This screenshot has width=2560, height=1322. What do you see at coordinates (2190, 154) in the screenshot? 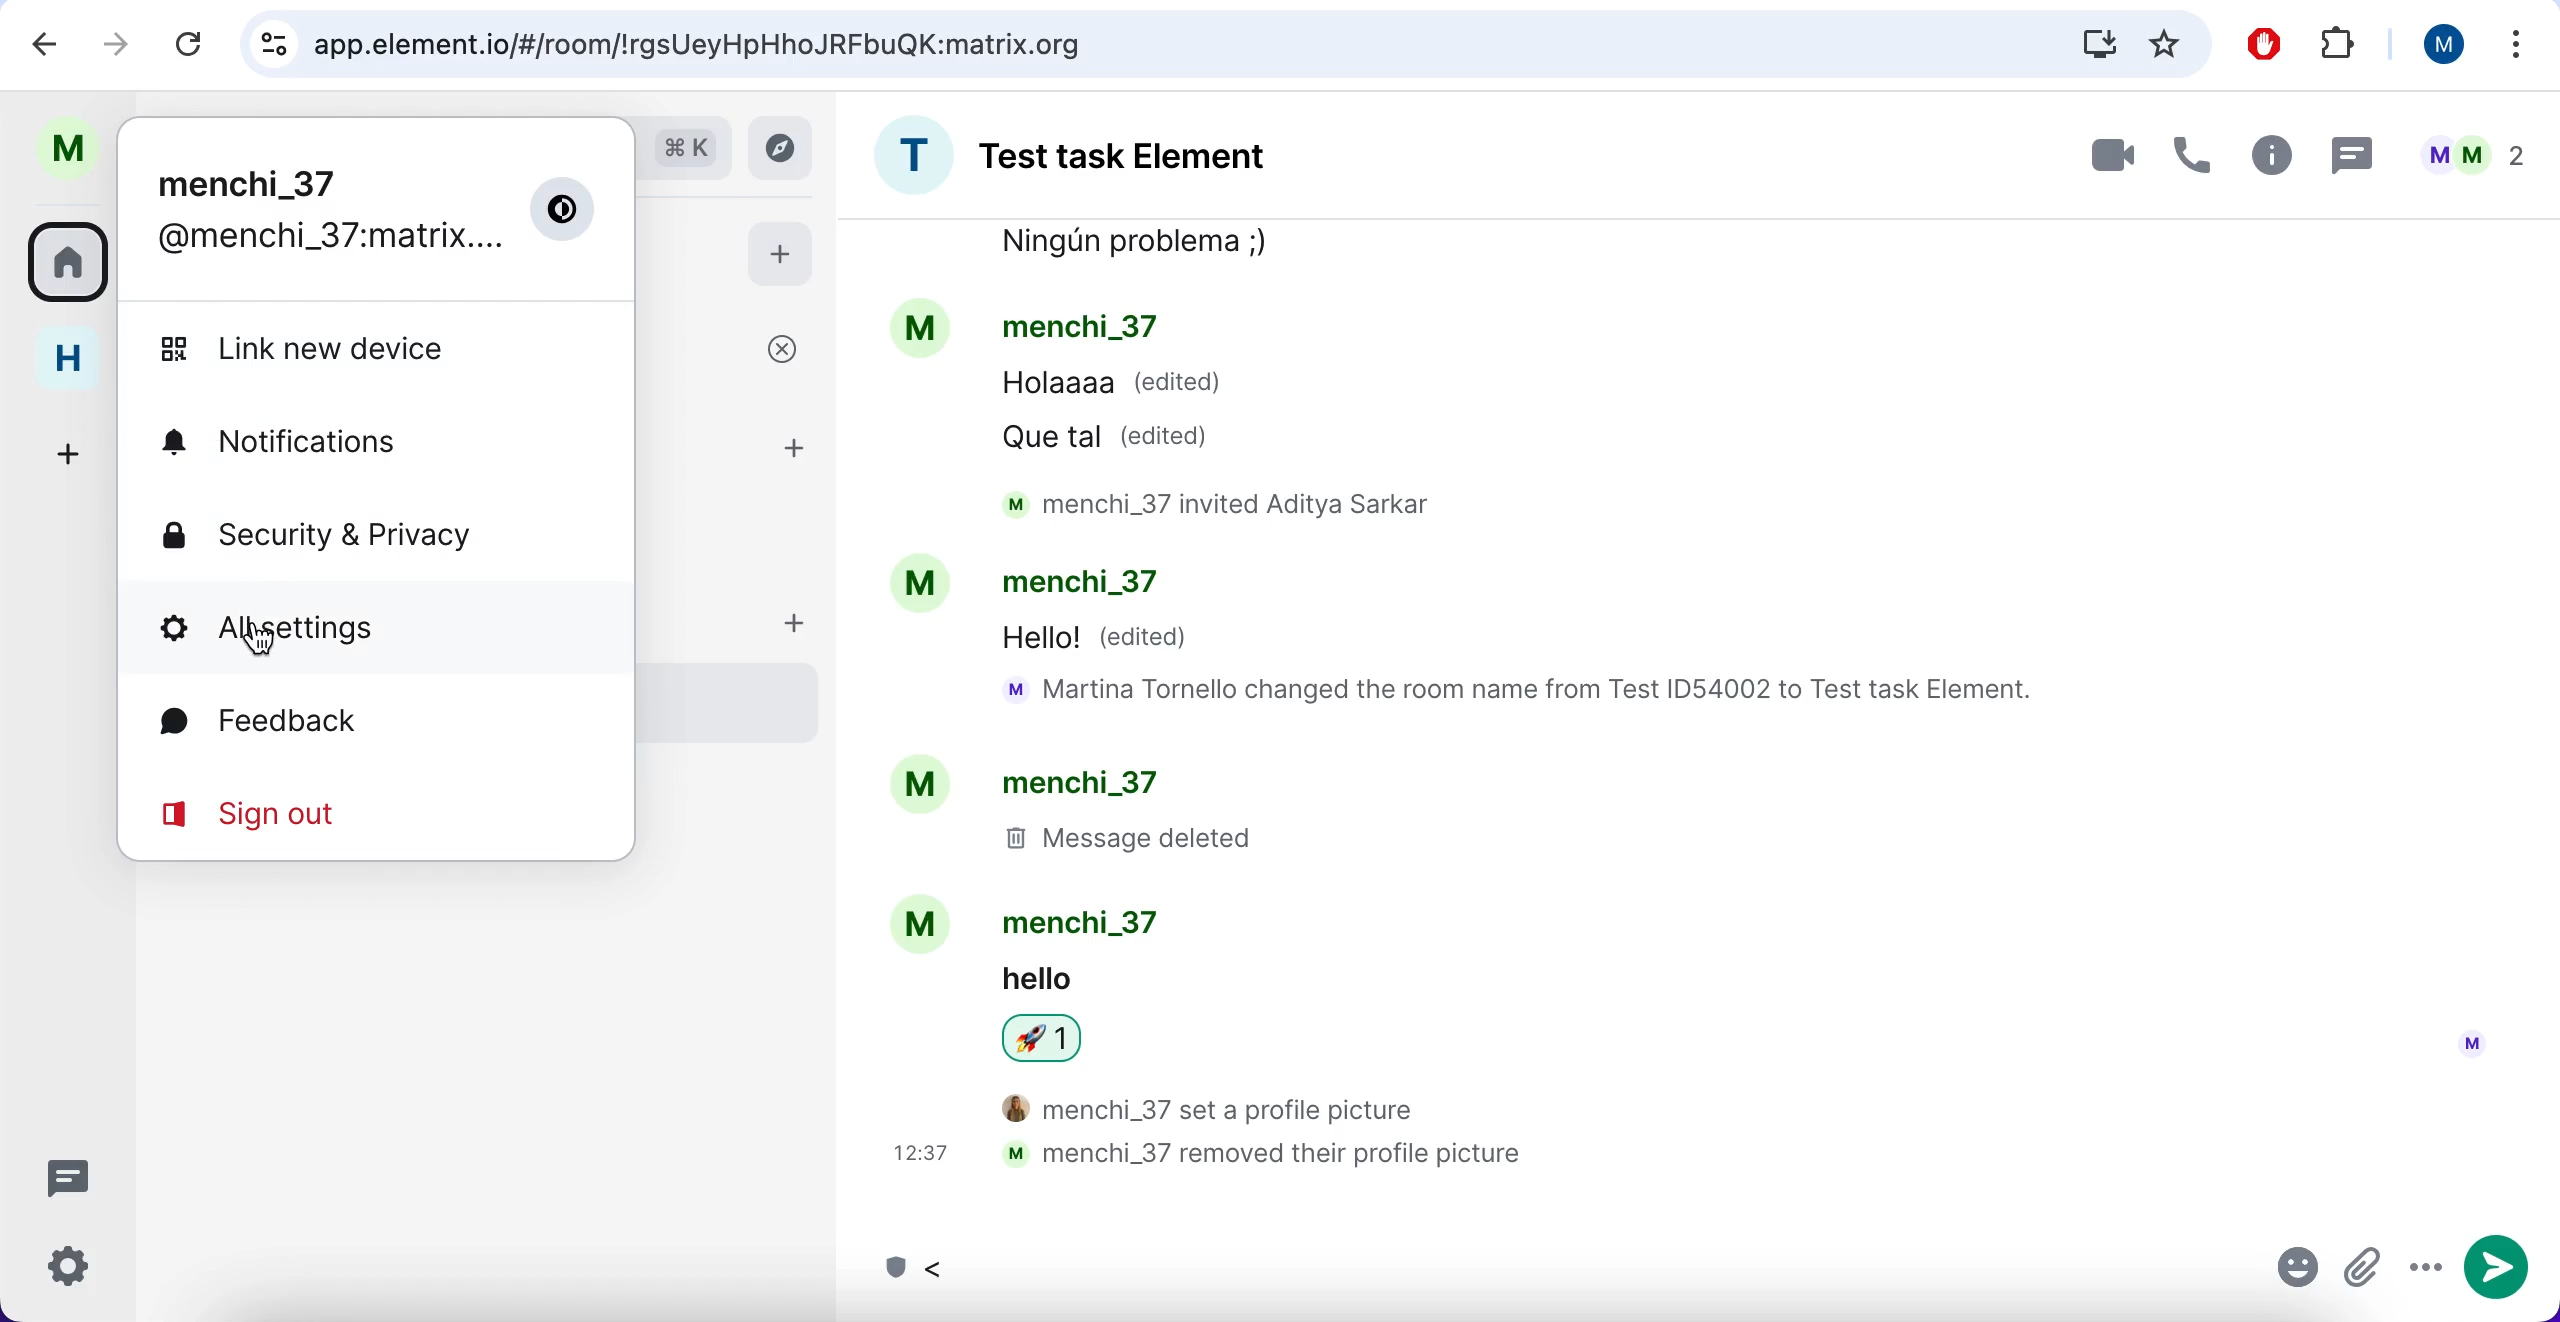
I see `voice call` at bounding box center [2190, 154].